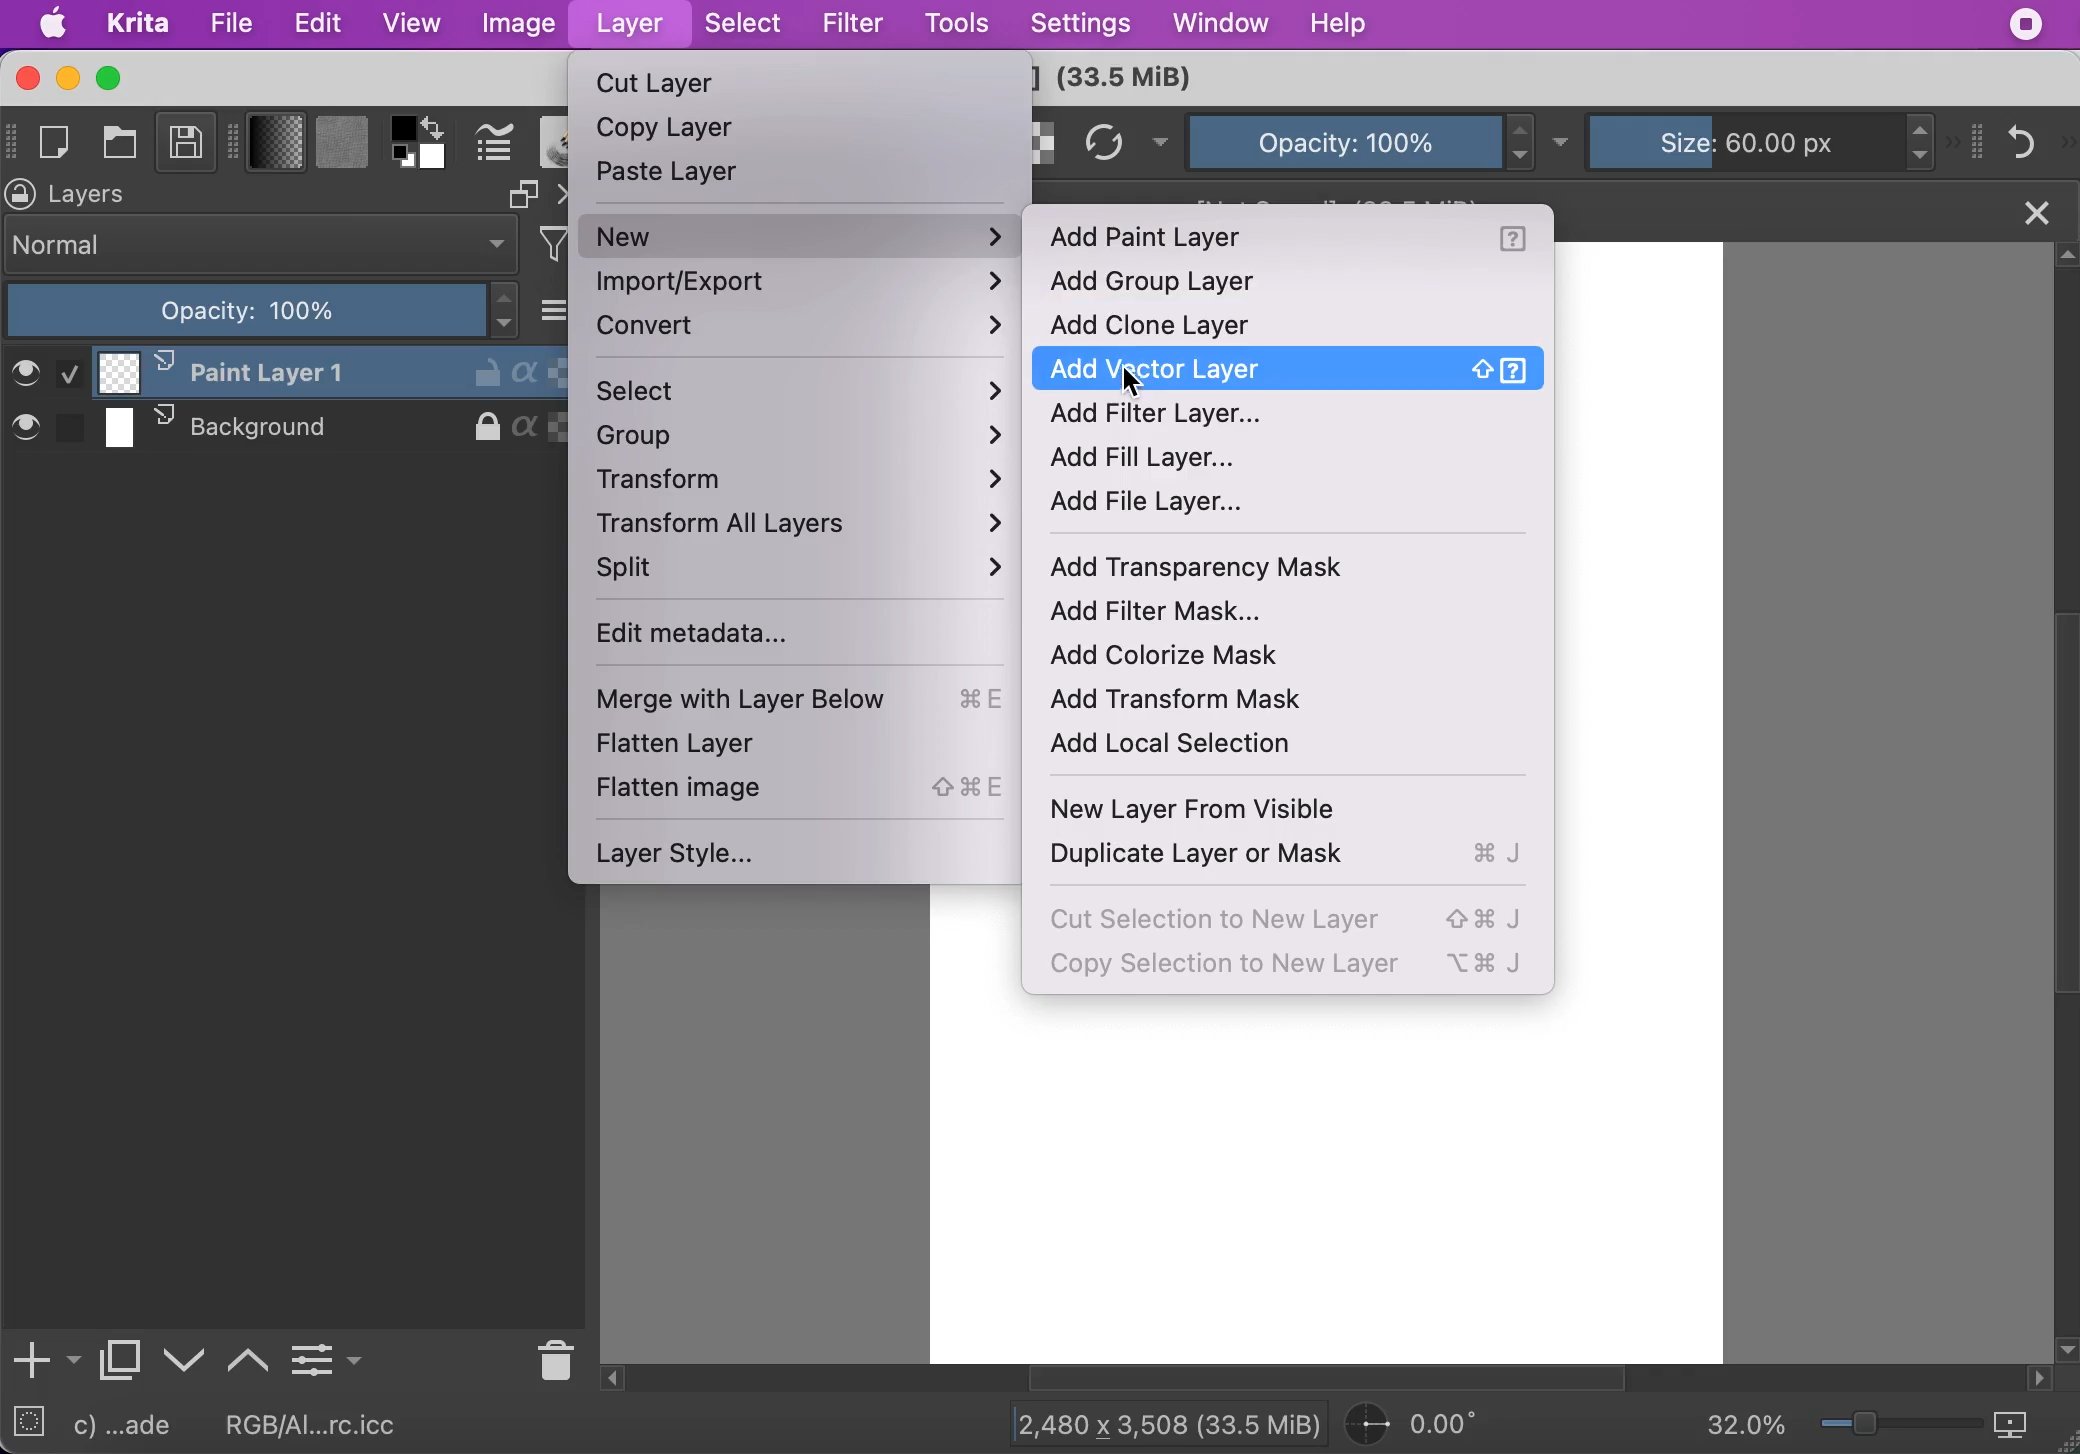 The height and width of the screenshot is (1454, 2080). What do you see at coordinates (25, 78) in the screenshot?
I see `close` at bounding box center [25, 78].